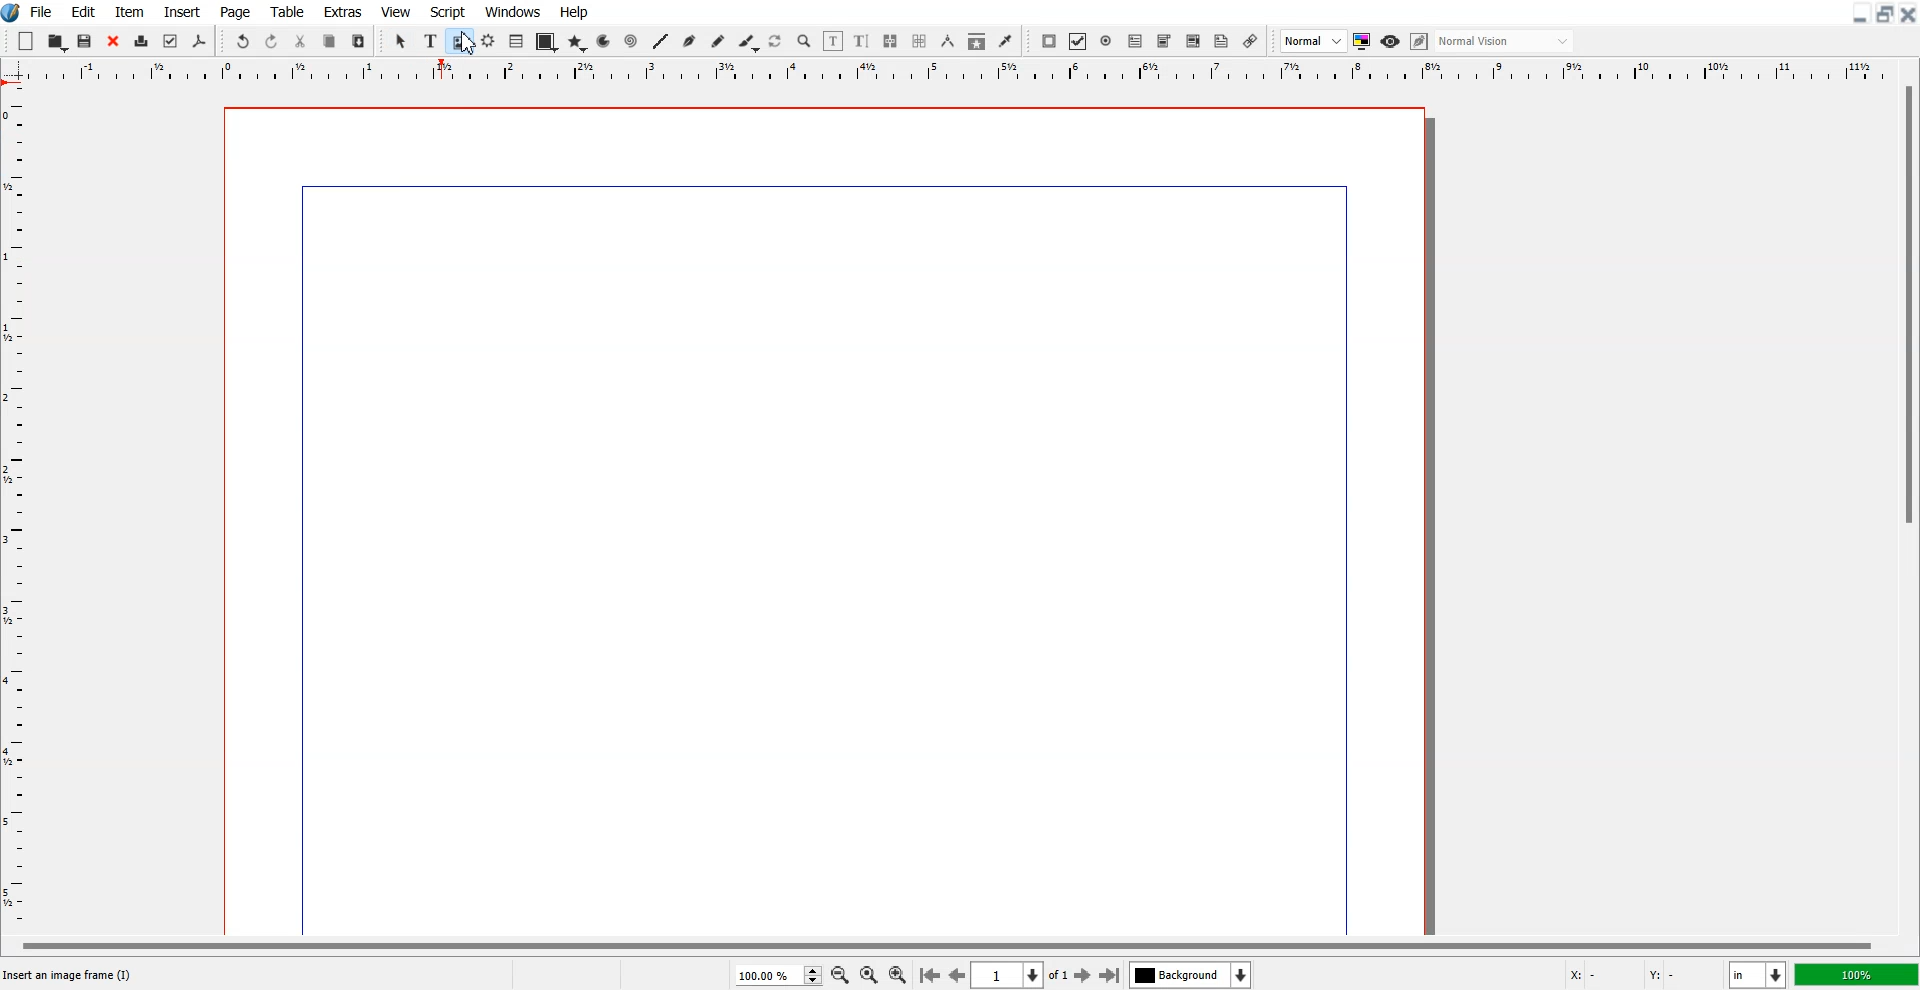 The image size is (1920, 990). What do you see at coordinates (899, 973) in the screenshot?
I see `Zoom In` at bounding box center [899, 973].